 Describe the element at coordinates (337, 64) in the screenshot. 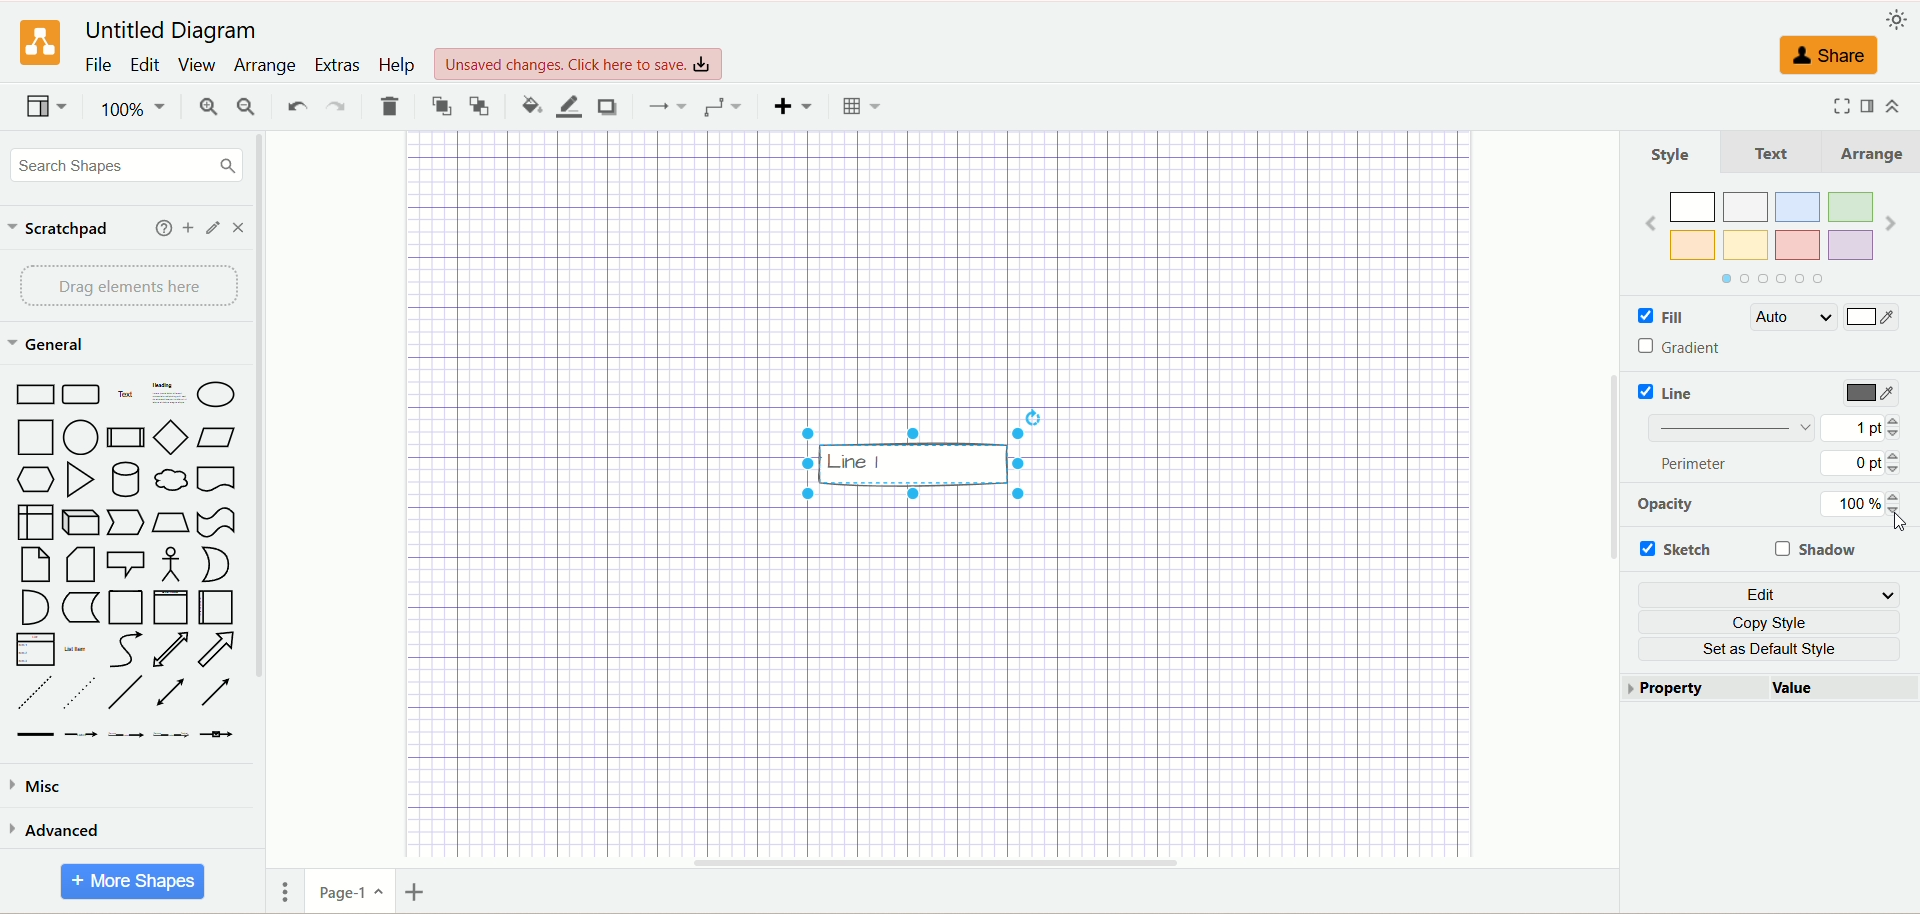

I see `extras` at that location.